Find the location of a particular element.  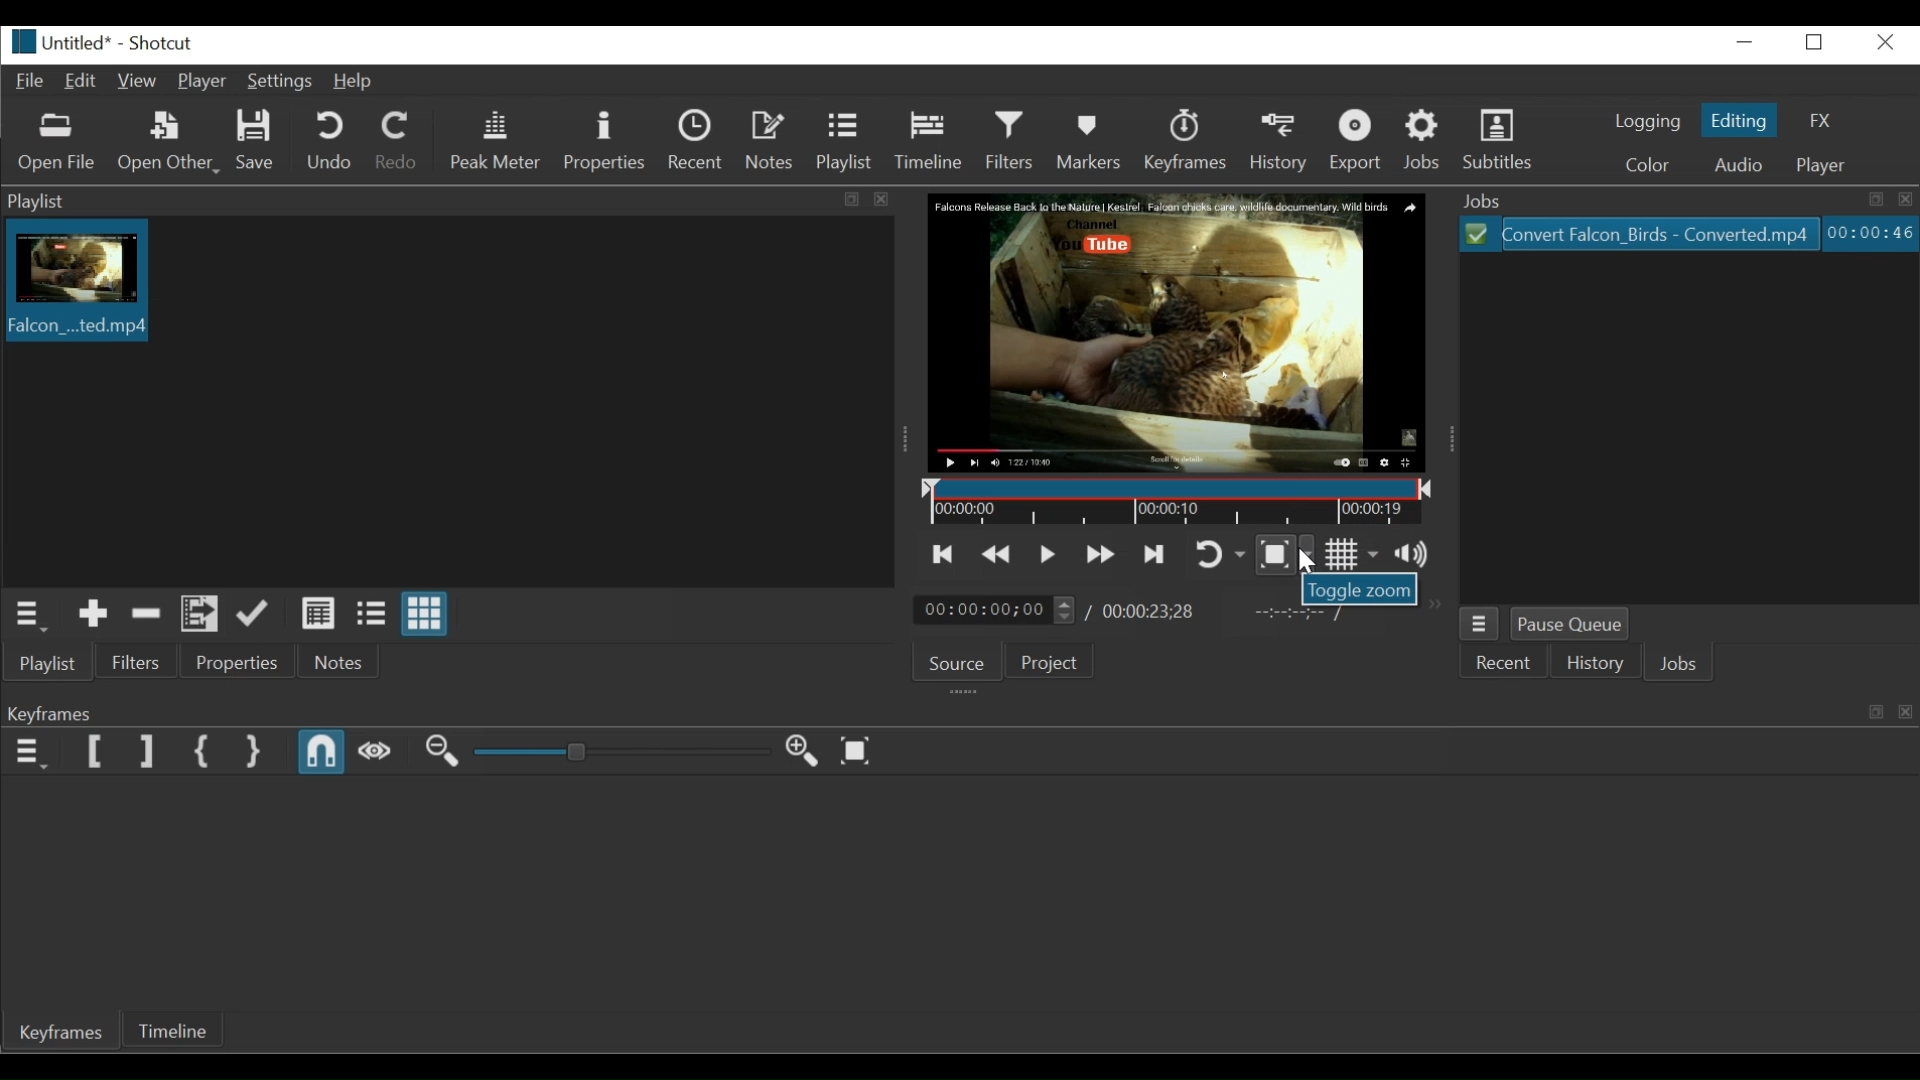

Toggle Zoom is located at coordinates (1287, 555).